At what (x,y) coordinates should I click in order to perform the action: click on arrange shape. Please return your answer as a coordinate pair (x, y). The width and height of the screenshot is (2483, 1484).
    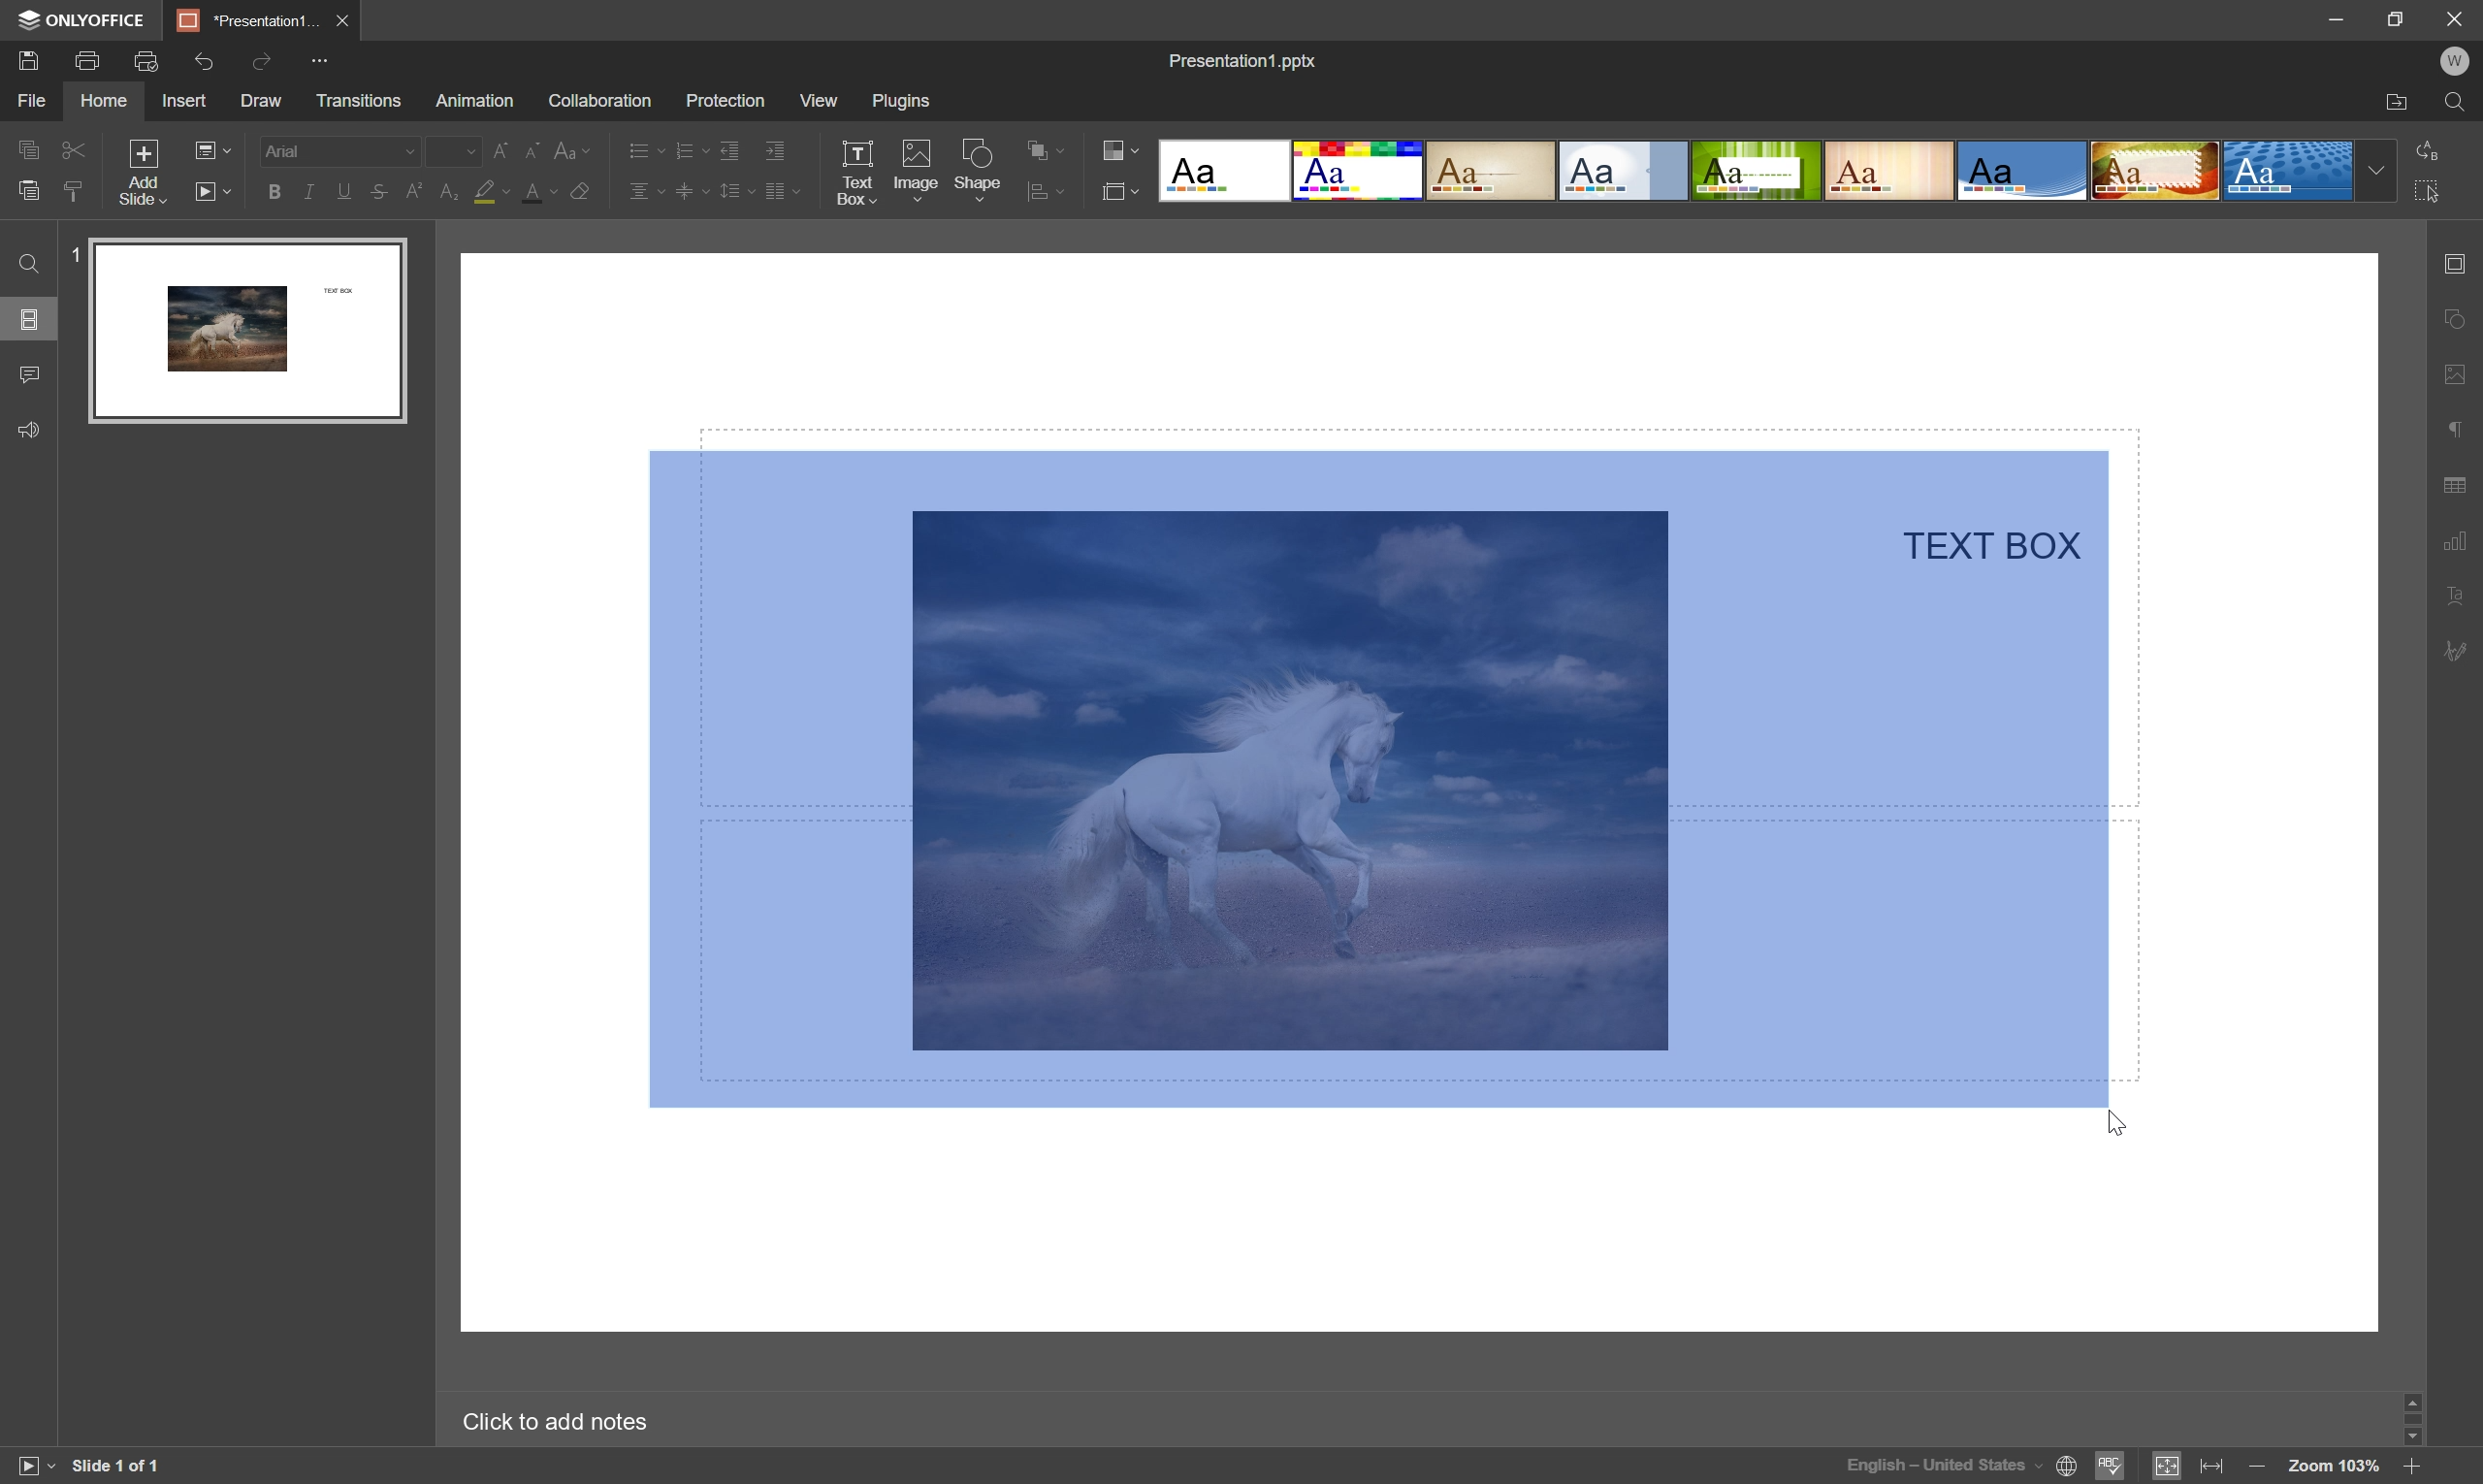
    Looking at the image, I should click on (1048, 149).